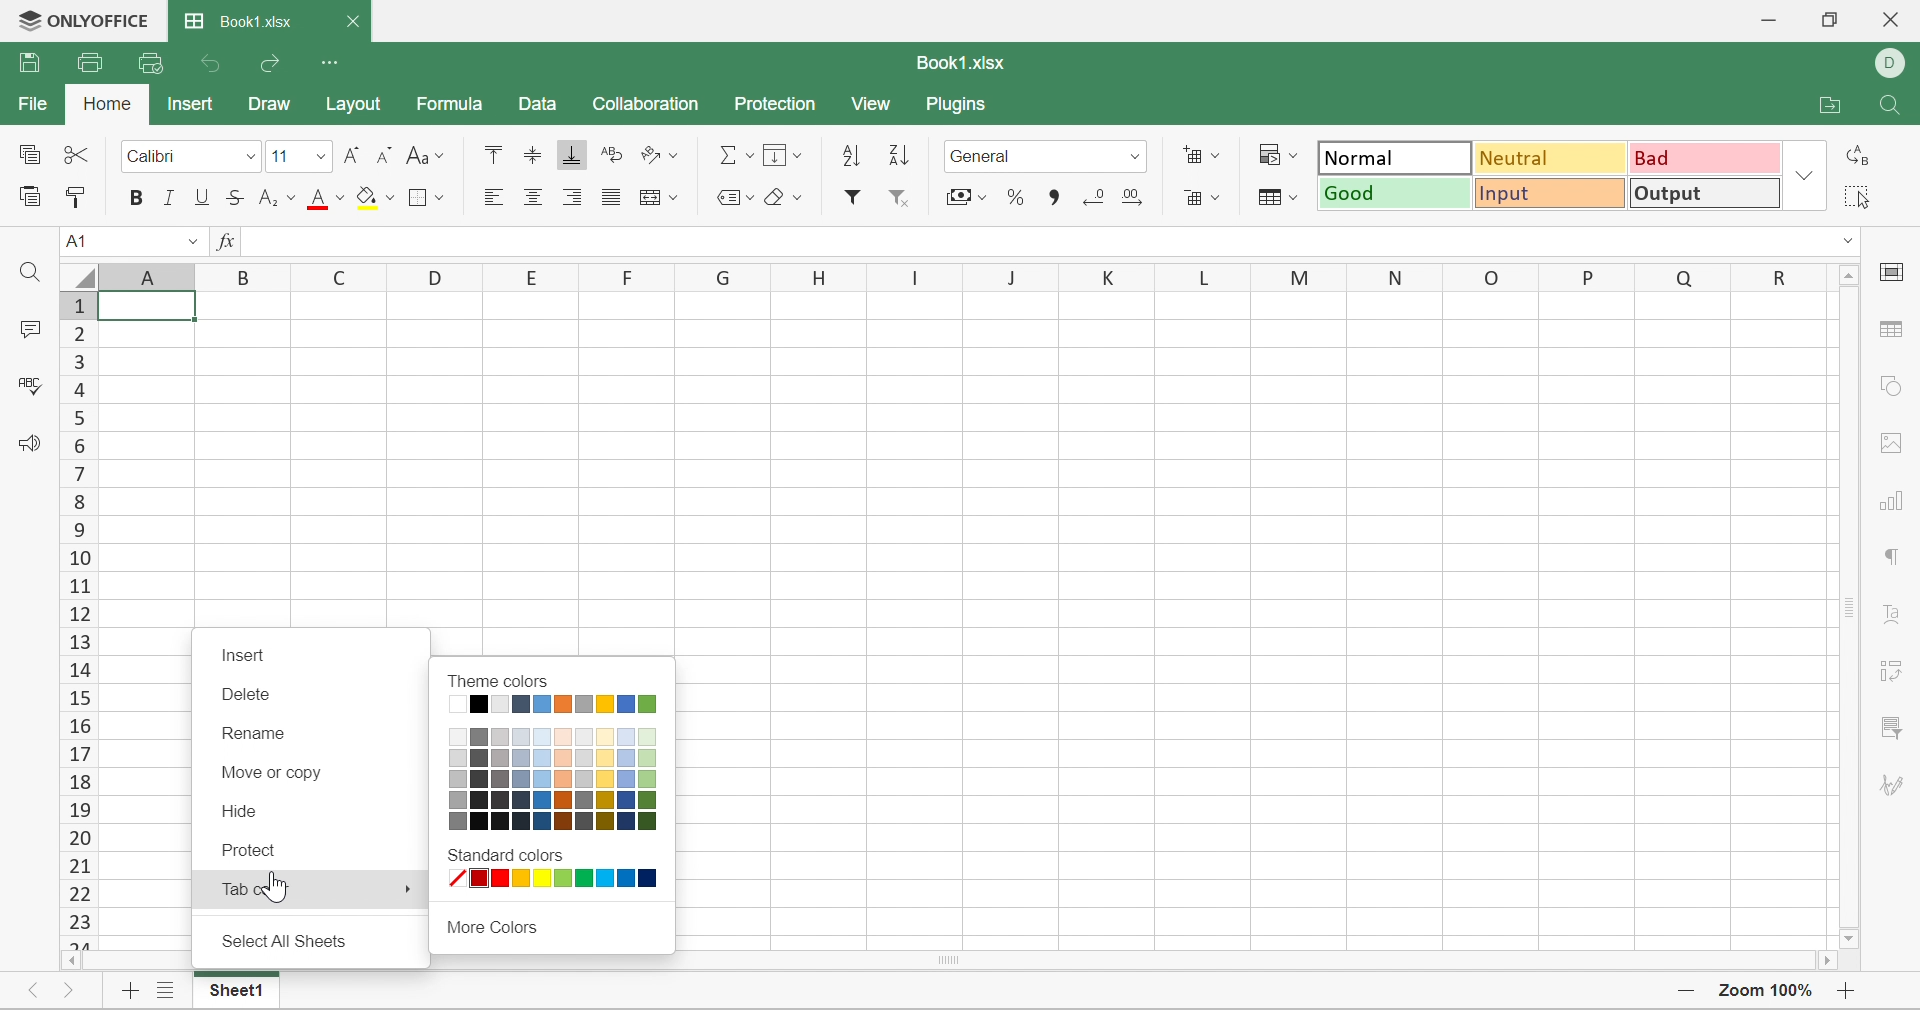  I want to click on 7, so click(76, 473).